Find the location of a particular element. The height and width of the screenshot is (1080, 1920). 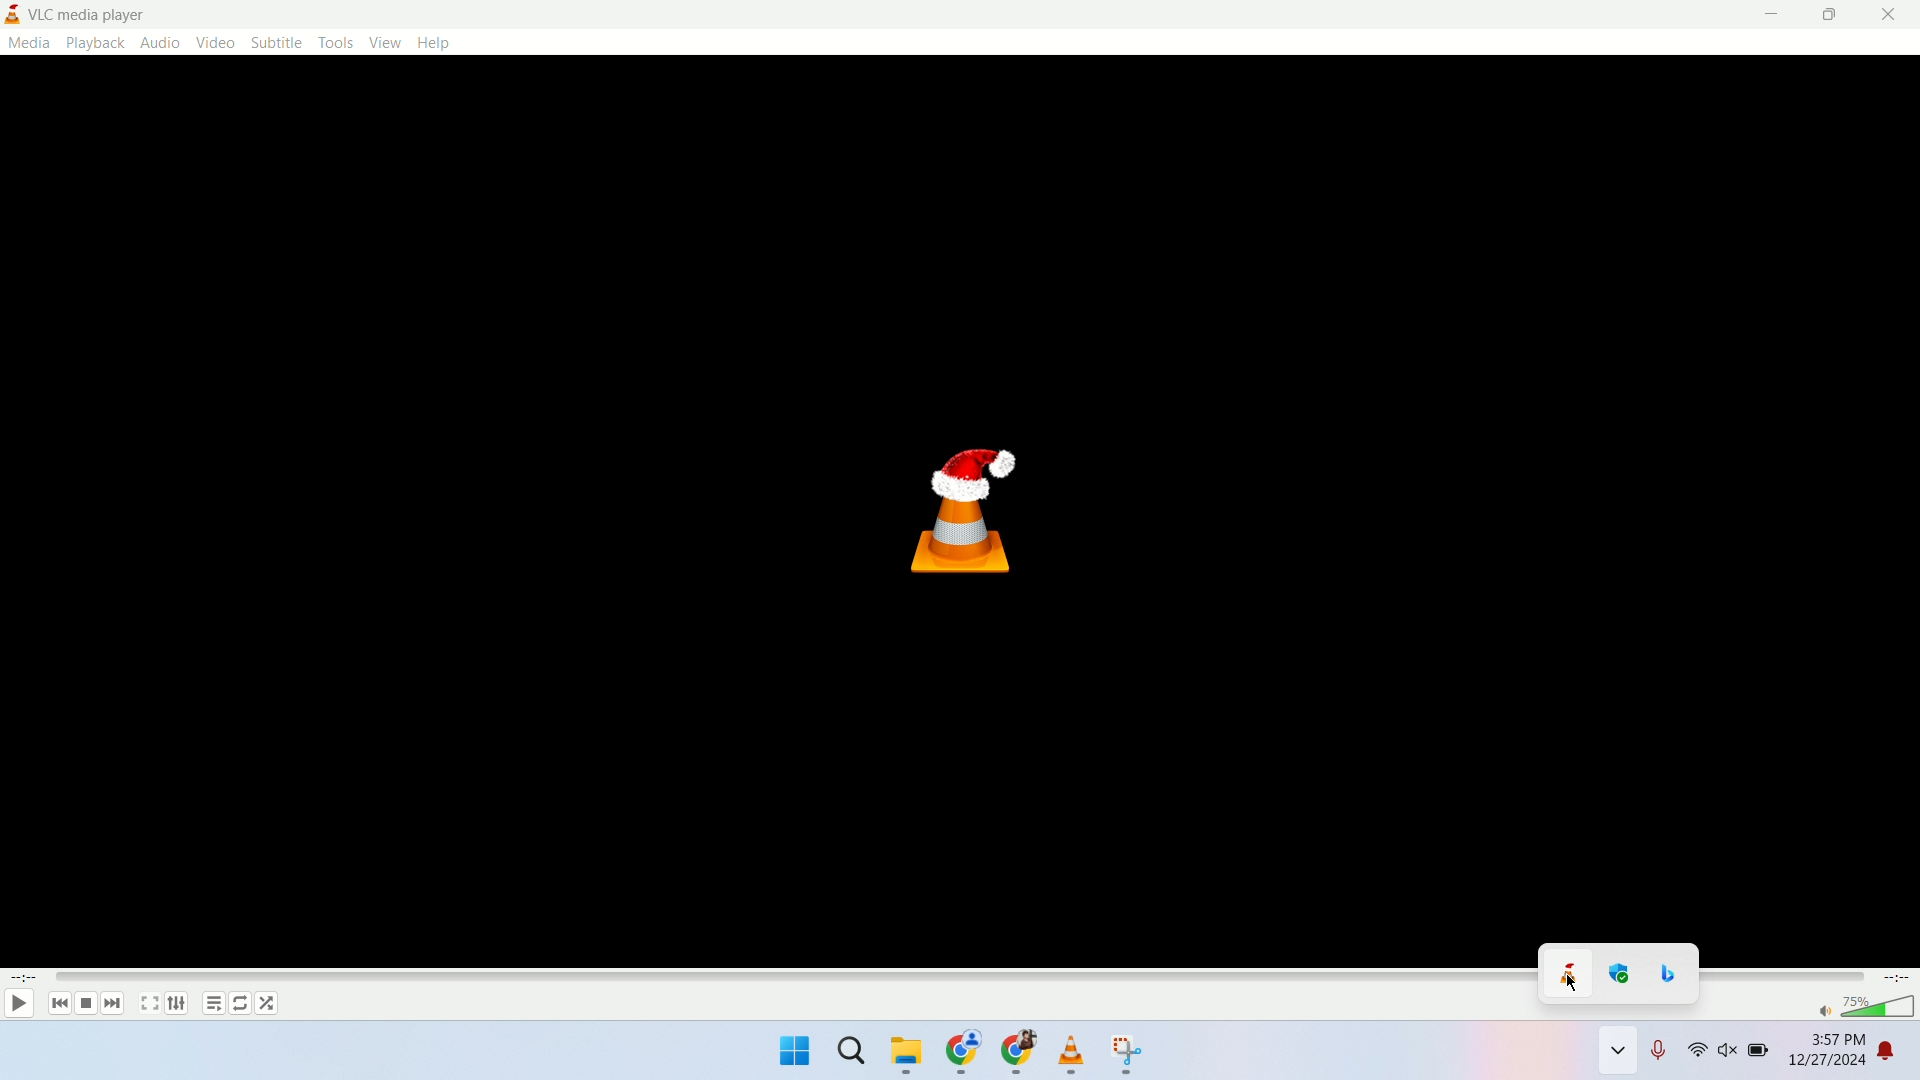

application icon is located at coordinates (14, 14).